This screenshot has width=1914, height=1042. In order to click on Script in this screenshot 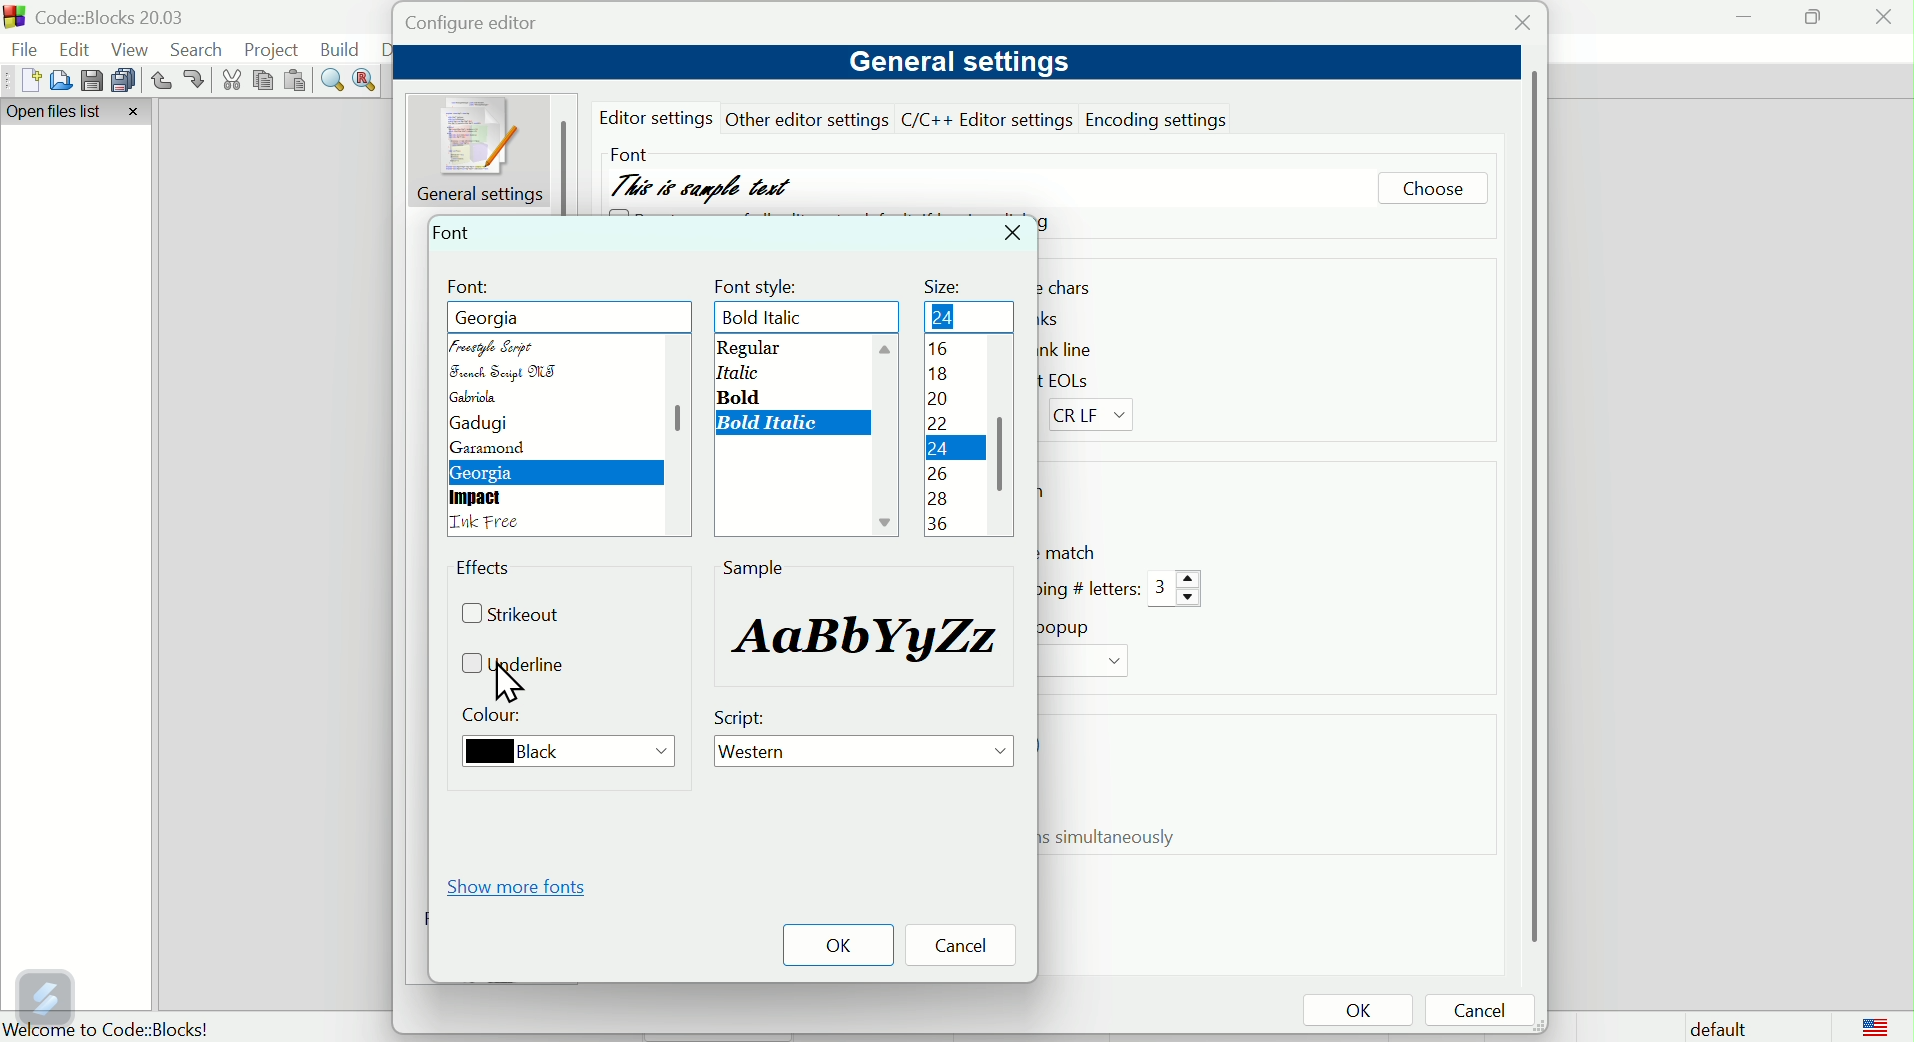, I will do `click(745, 718)`.